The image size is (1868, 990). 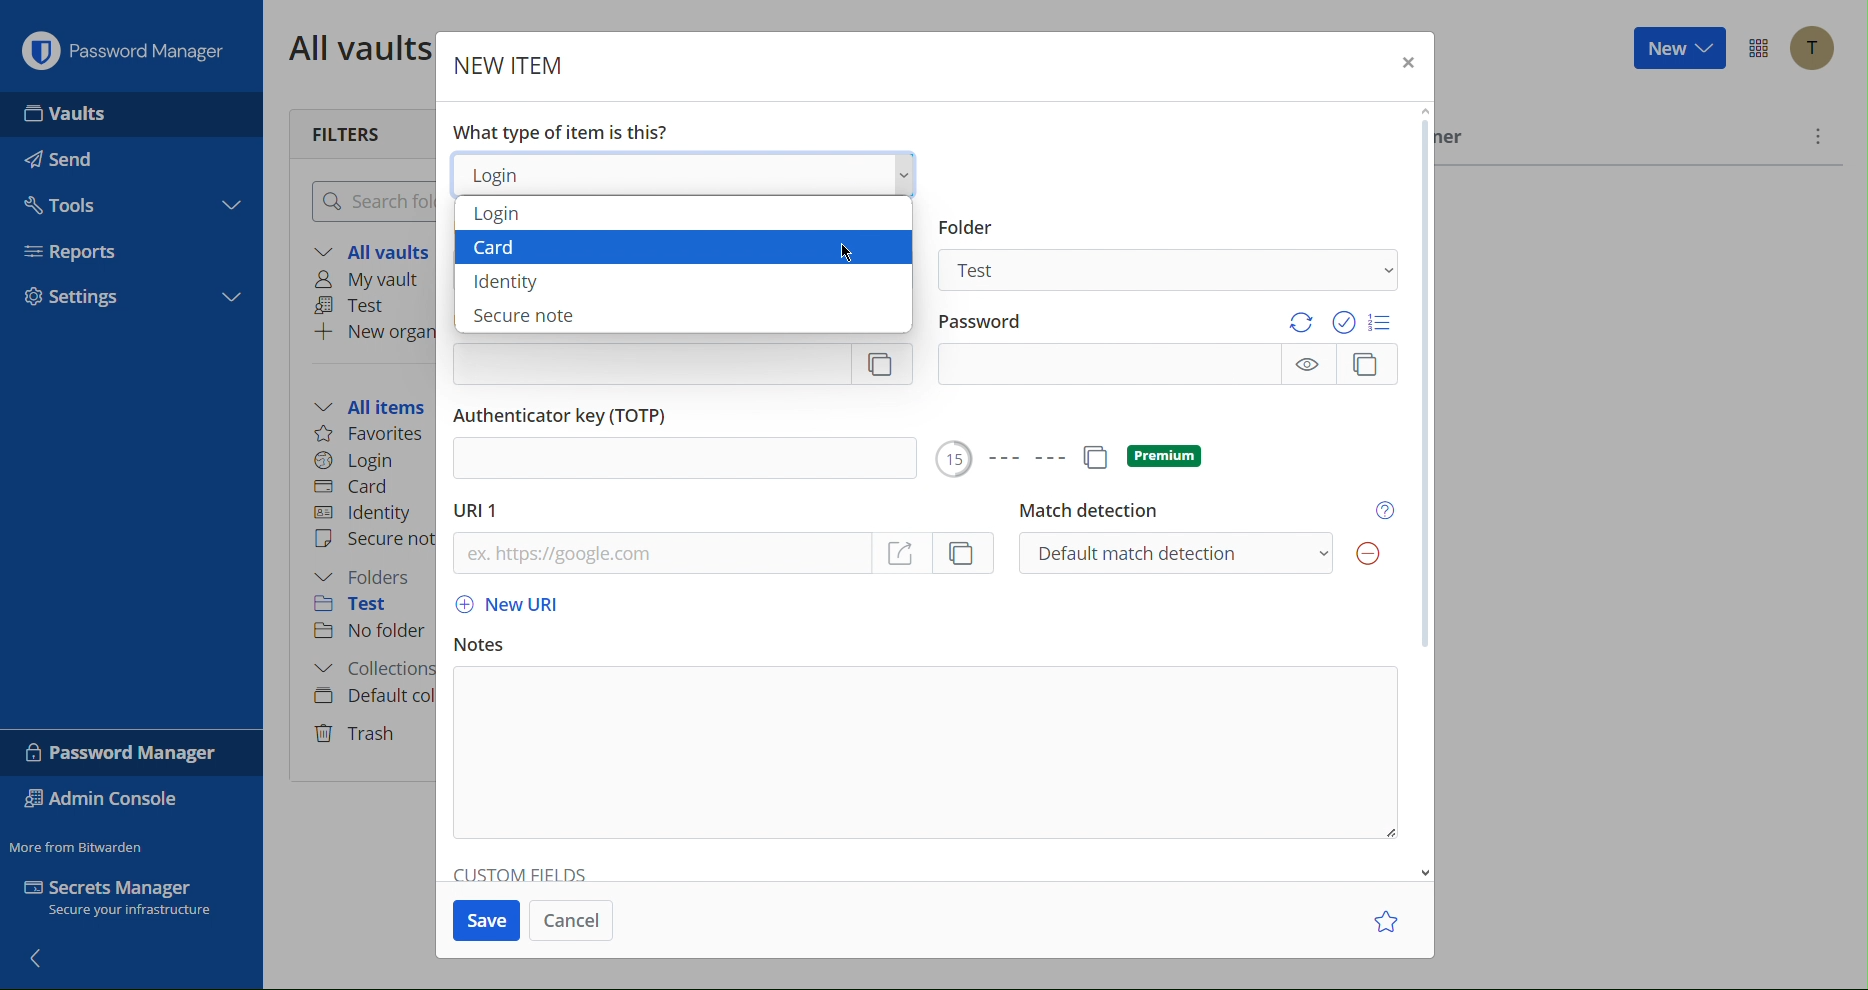 I want to click on Cancel, so click(x=571, y=921).